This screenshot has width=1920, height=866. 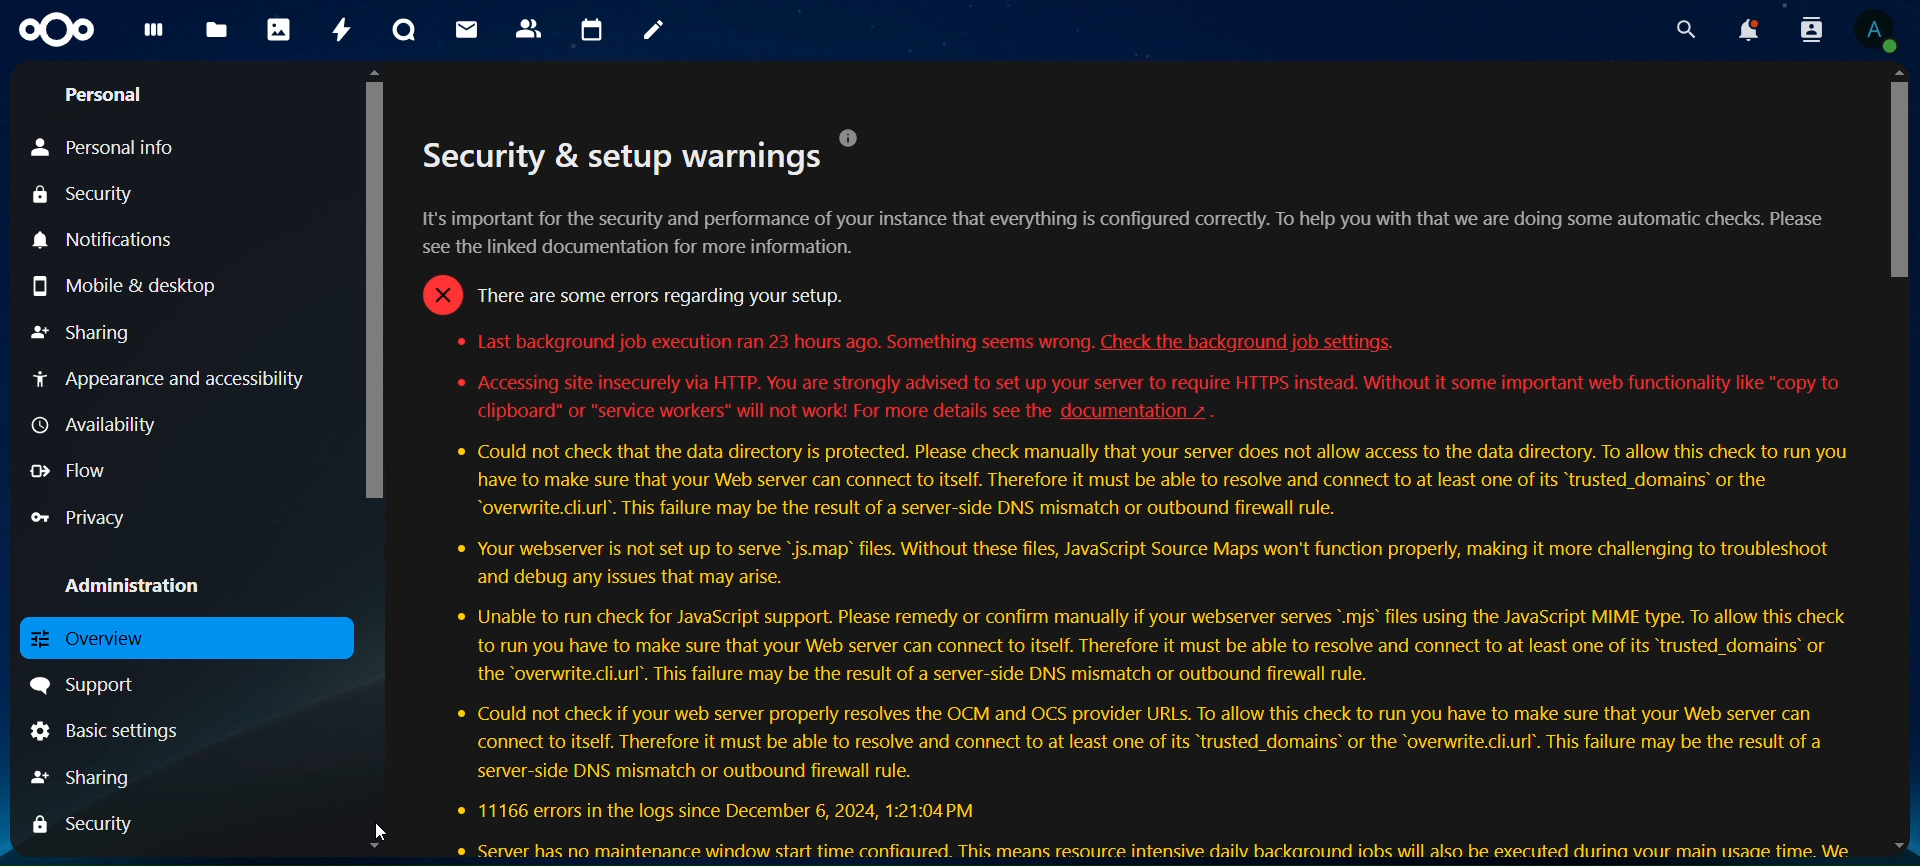 What do you see at coordinates (79, 517) in the screenshot?
I see `privacy` at bounding box center [79, 517].